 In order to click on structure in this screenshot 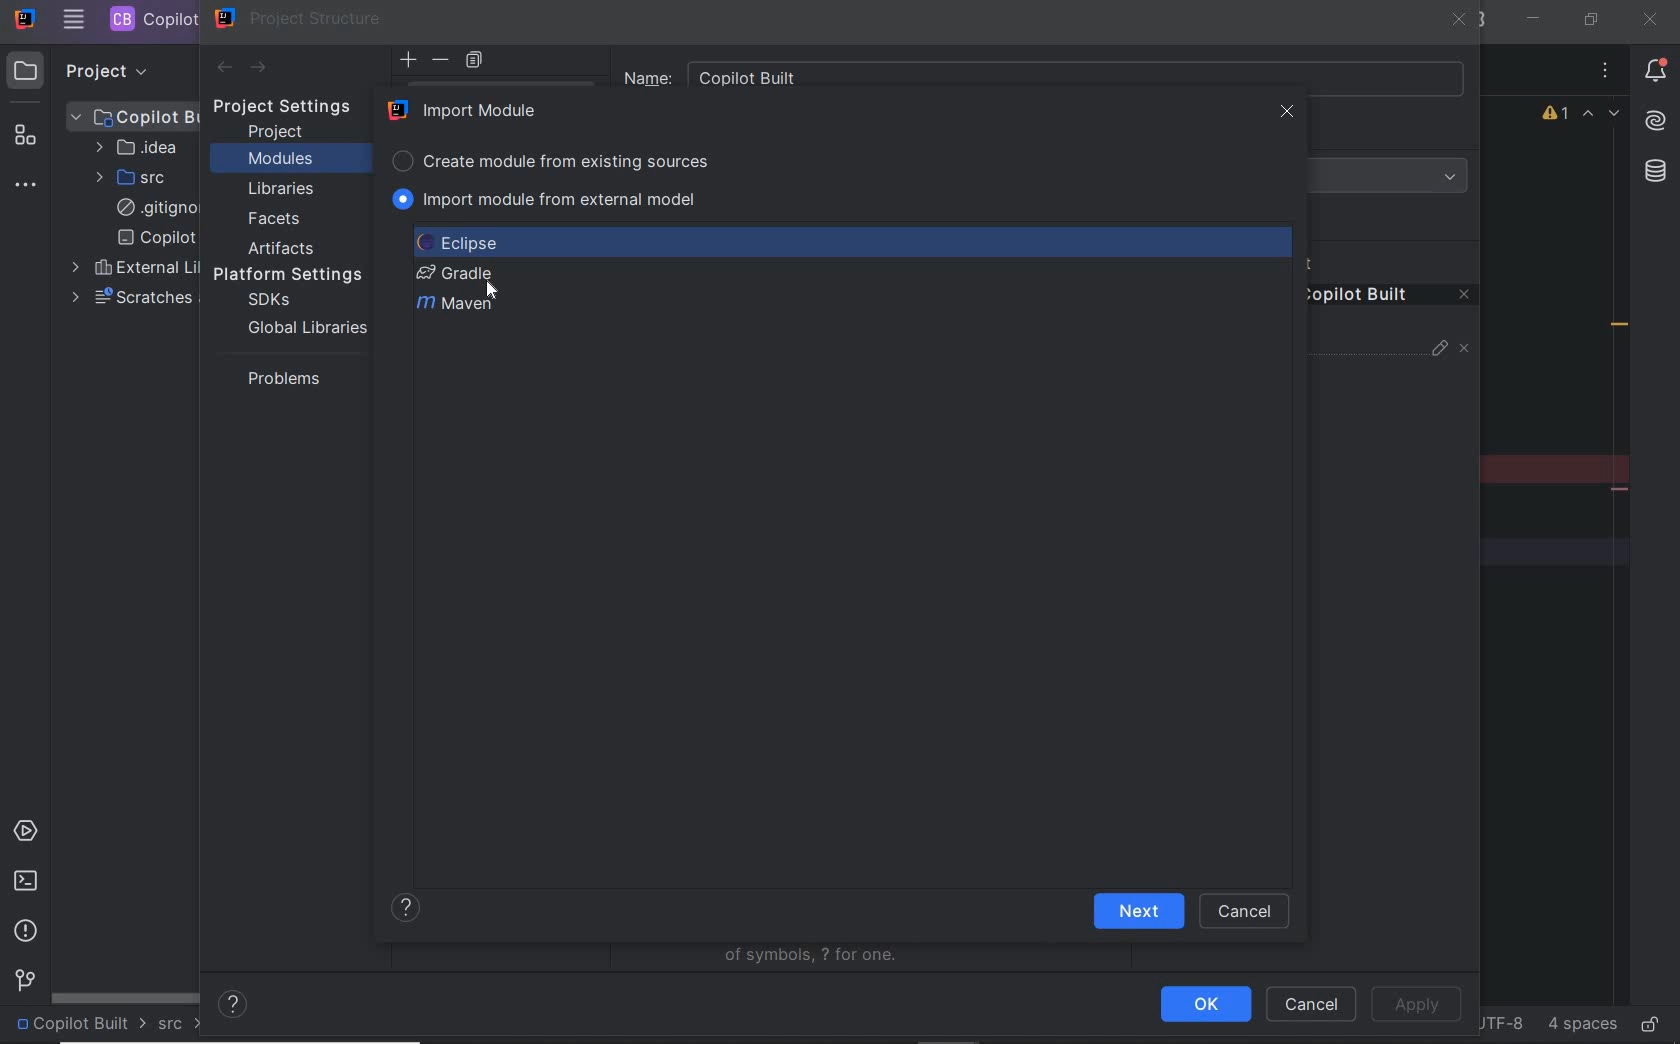, I will do `click(28, 139)`.